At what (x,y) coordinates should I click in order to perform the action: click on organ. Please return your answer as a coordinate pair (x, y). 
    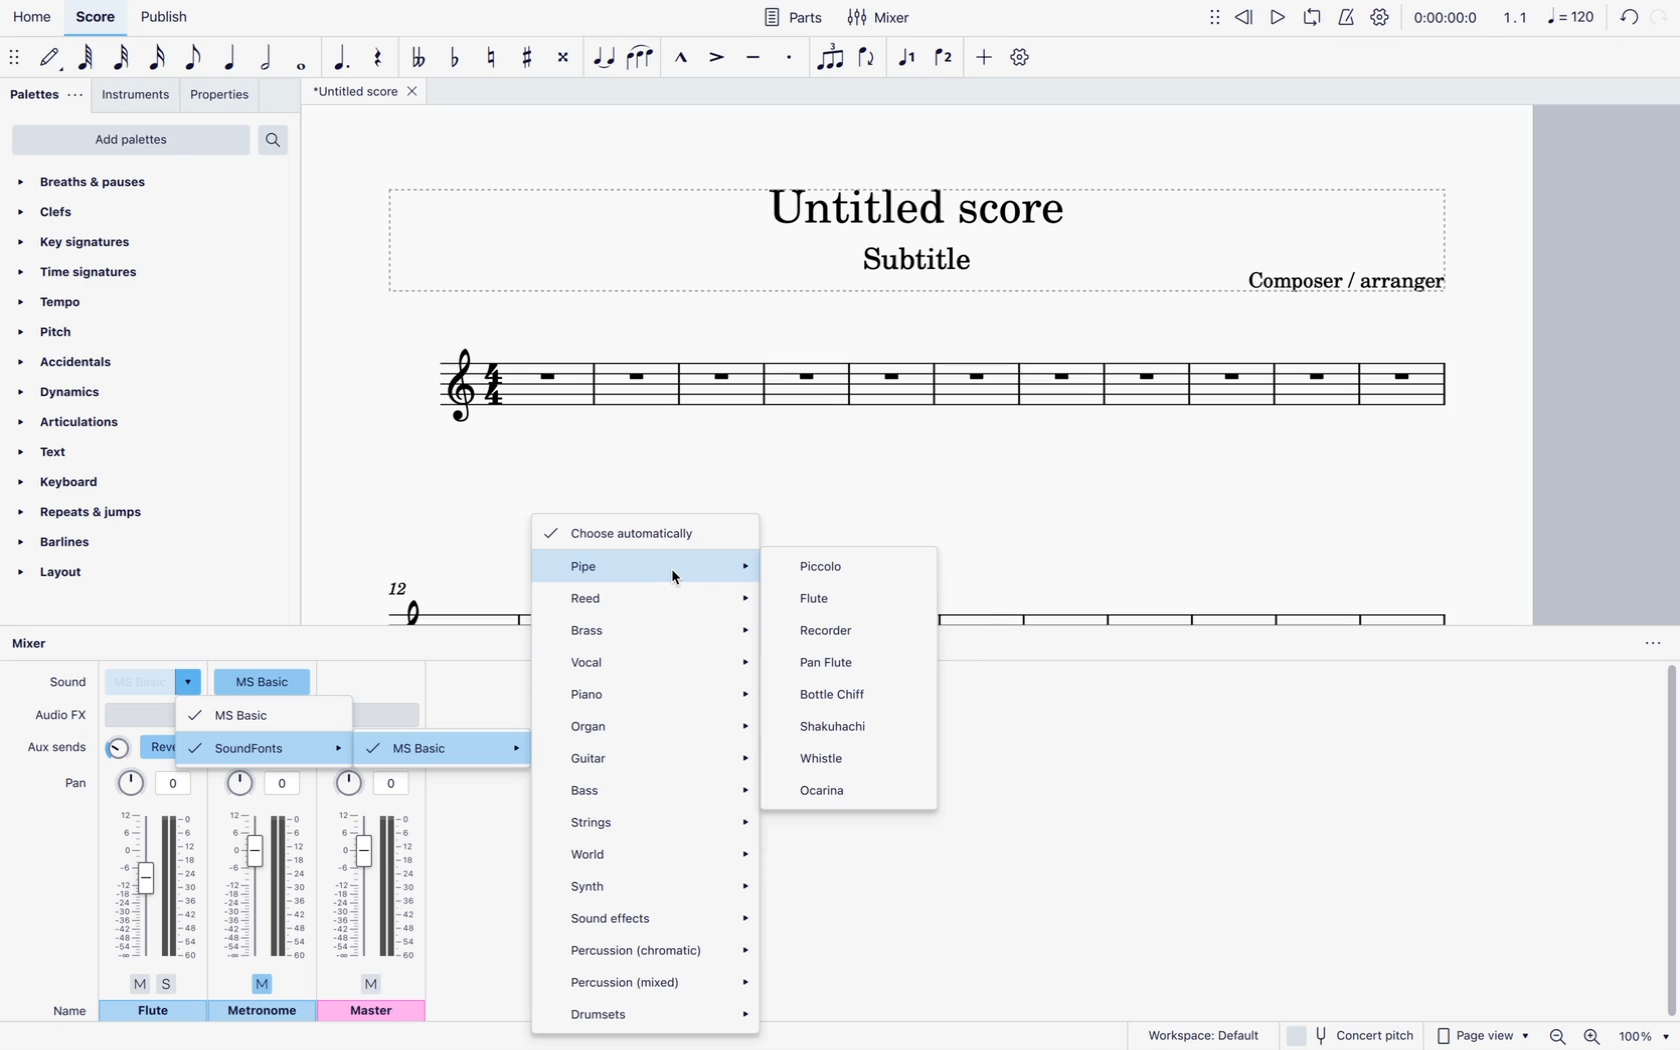
    Looking at the image, I should click on (660, 724).